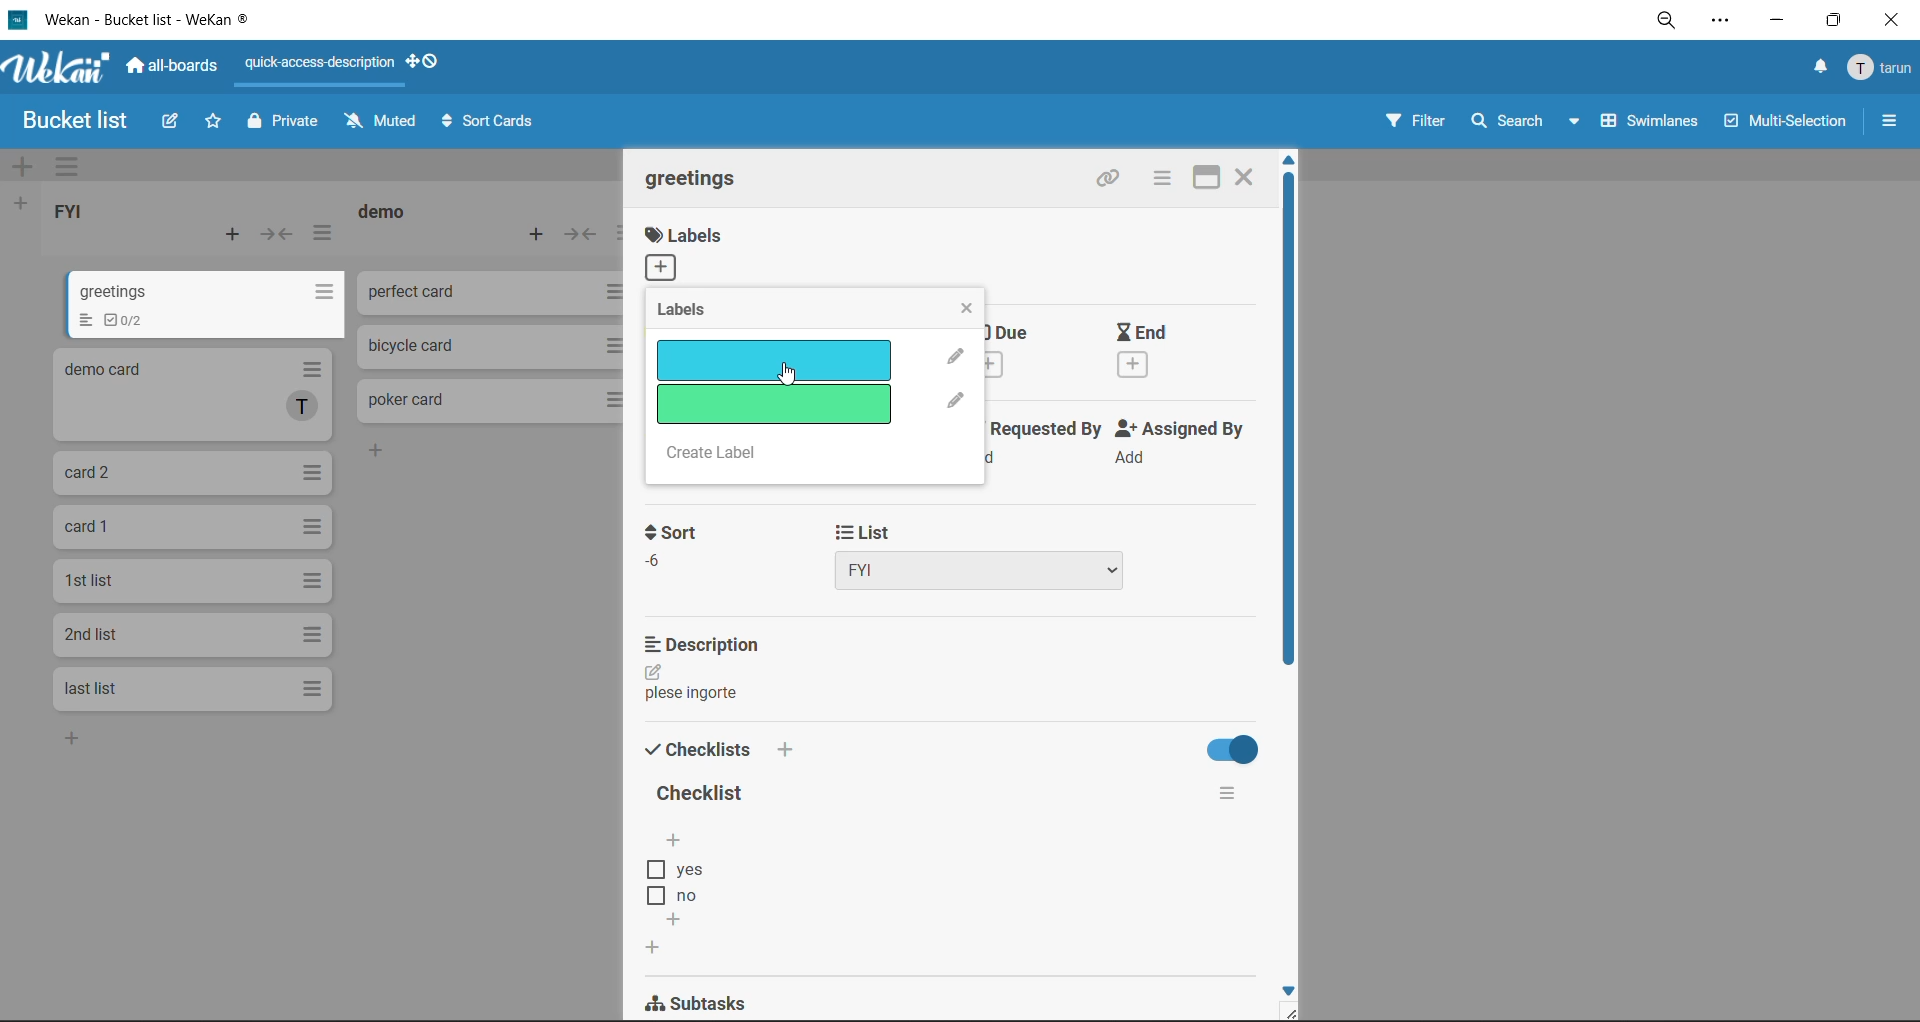 Image resolution: width=1920 pixels, height=1022 pixels. Describe the element at coordinates (791, 379) in the screenshot. I see `cursor` at that location.